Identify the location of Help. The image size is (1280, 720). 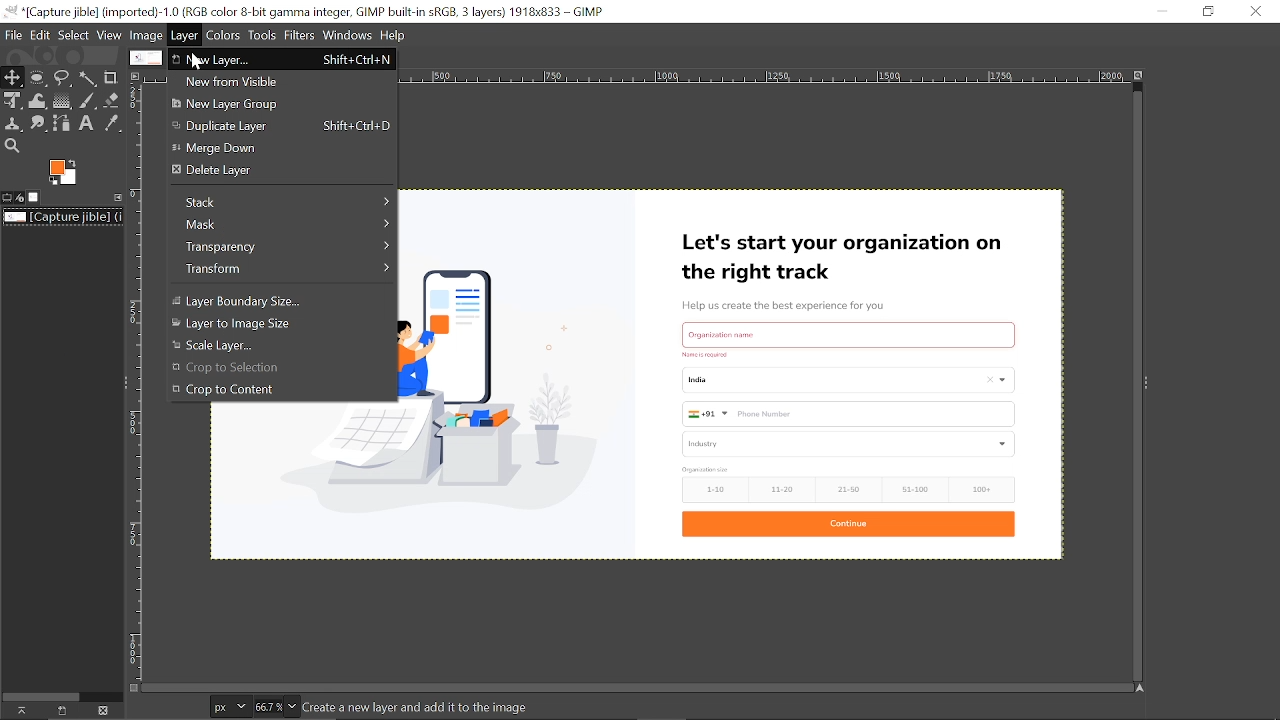
(396, 34).